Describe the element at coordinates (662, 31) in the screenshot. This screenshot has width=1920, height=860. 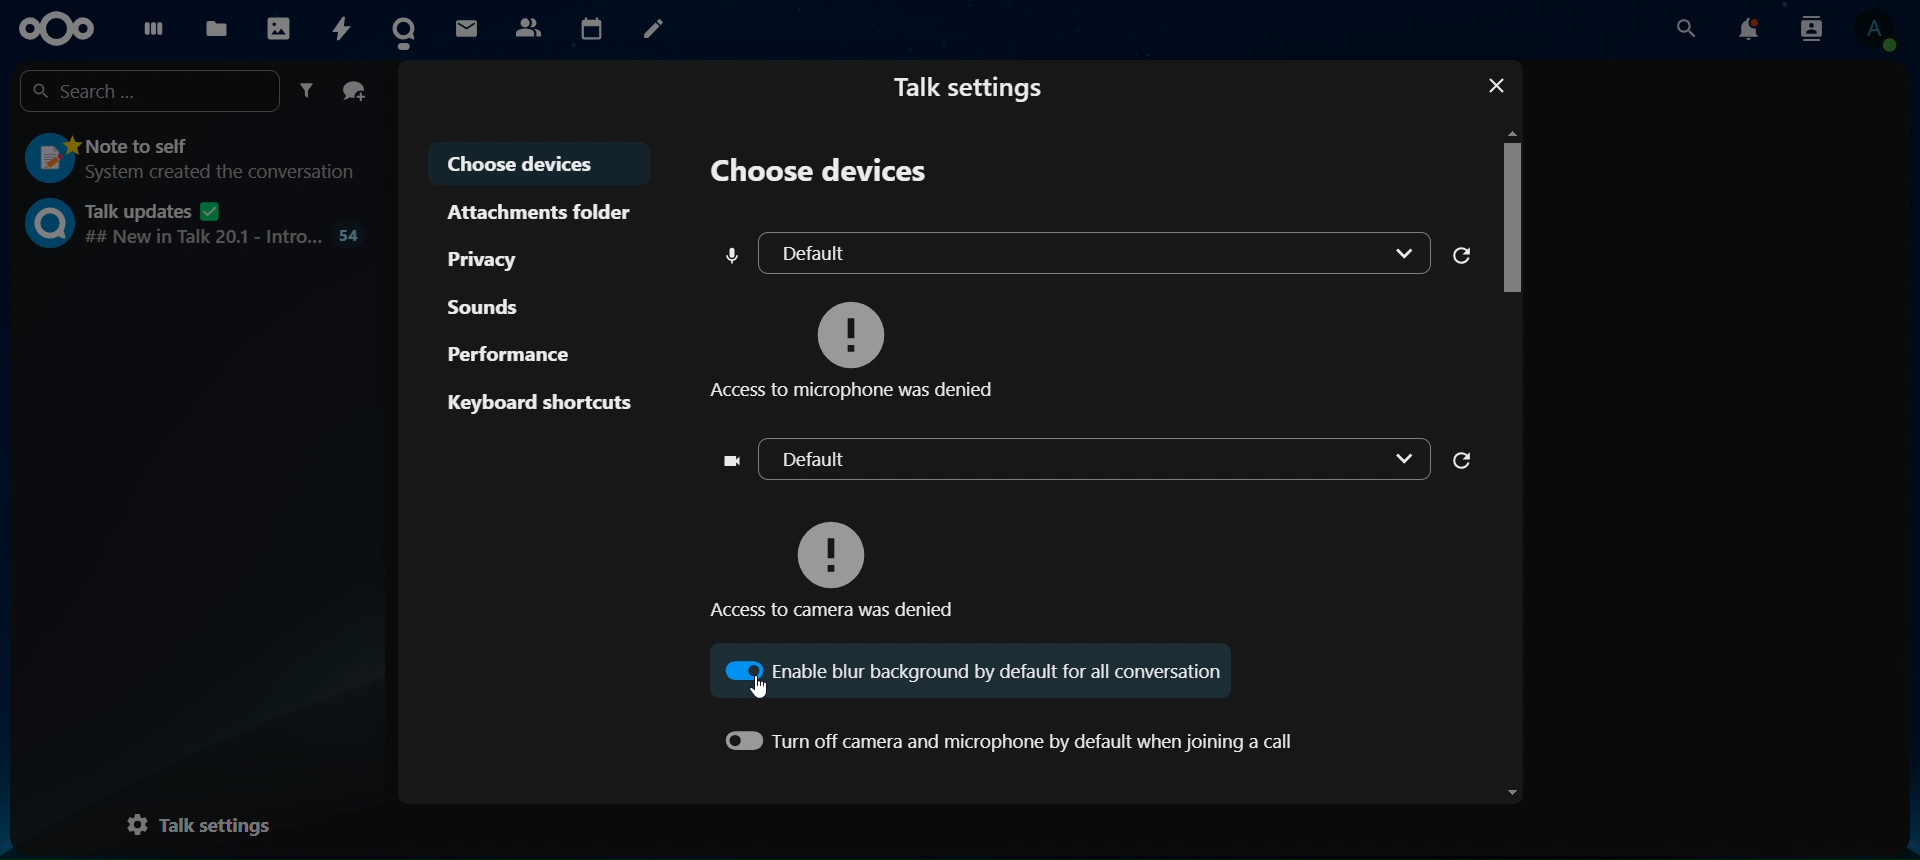
I see `notes` at that location.